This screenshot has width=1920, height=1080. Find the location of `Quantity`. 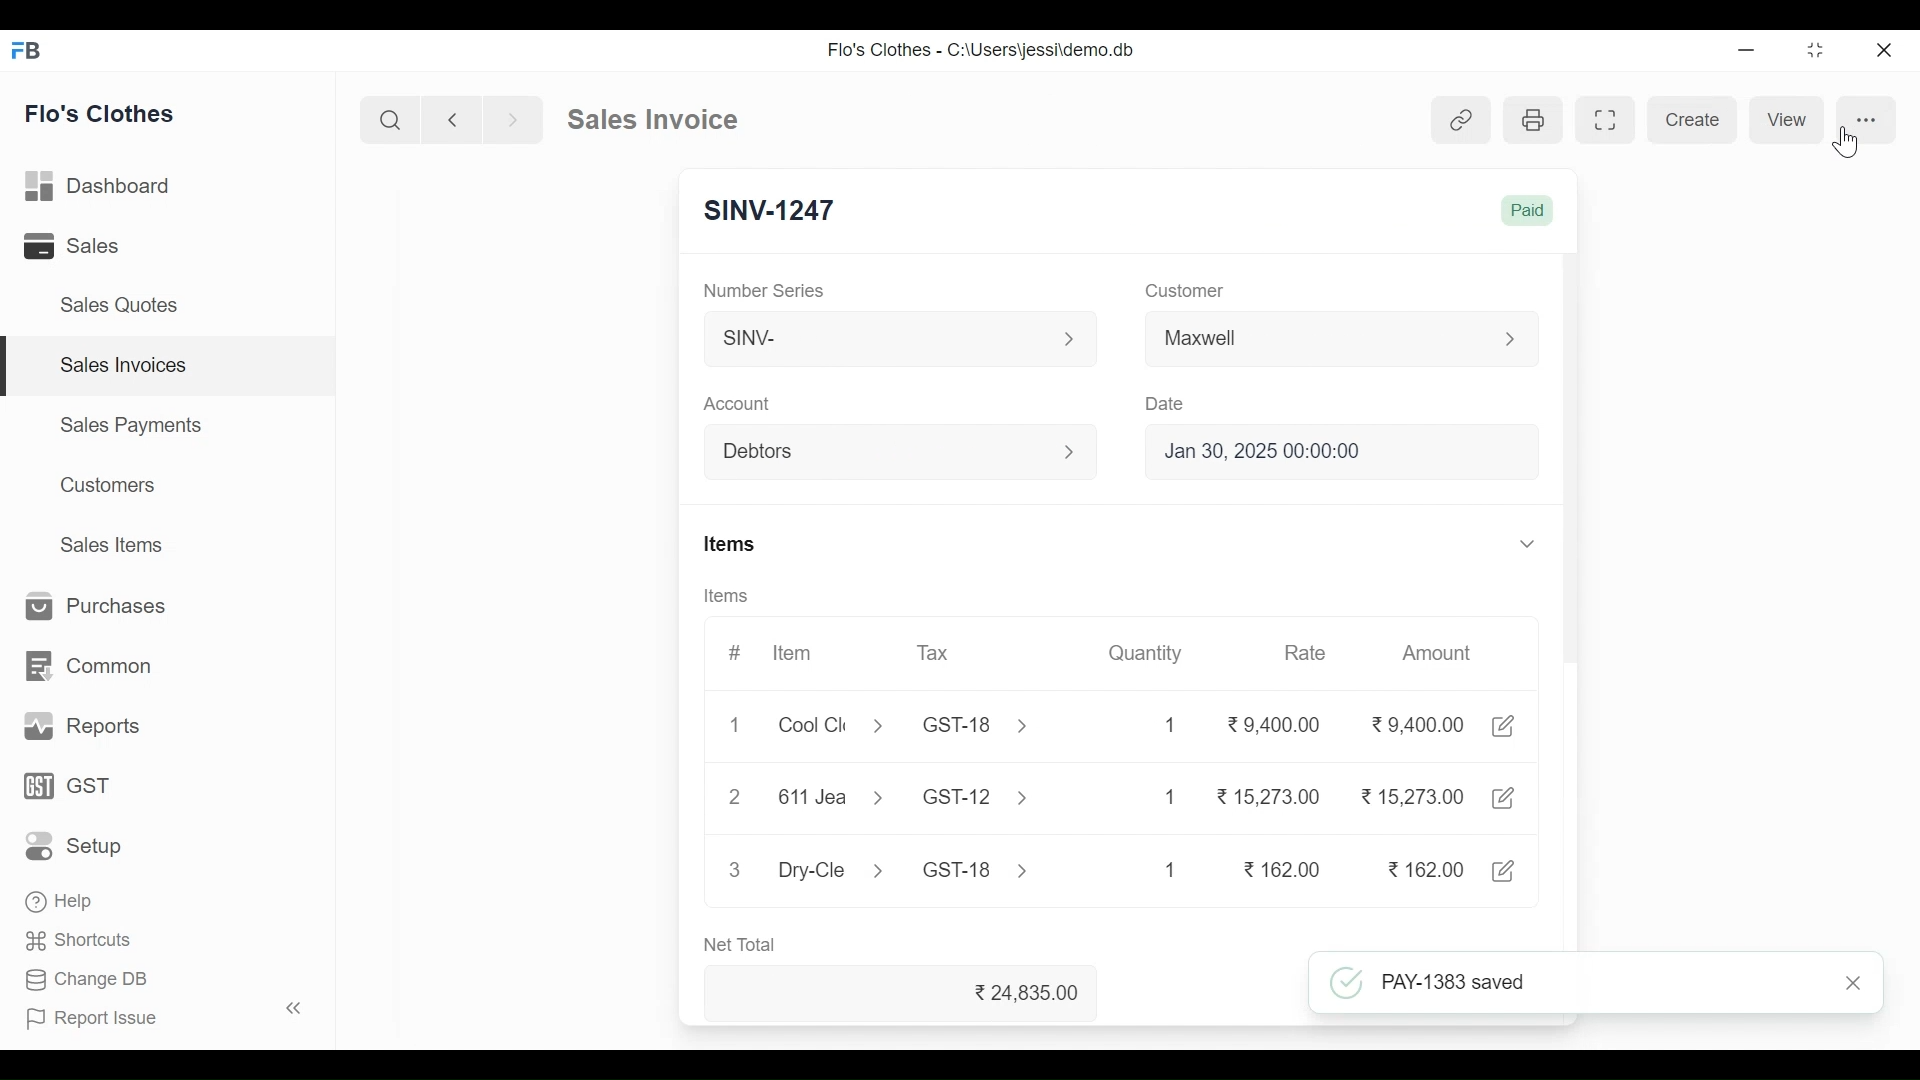

Quantity is located at coordinates (1154, 653).